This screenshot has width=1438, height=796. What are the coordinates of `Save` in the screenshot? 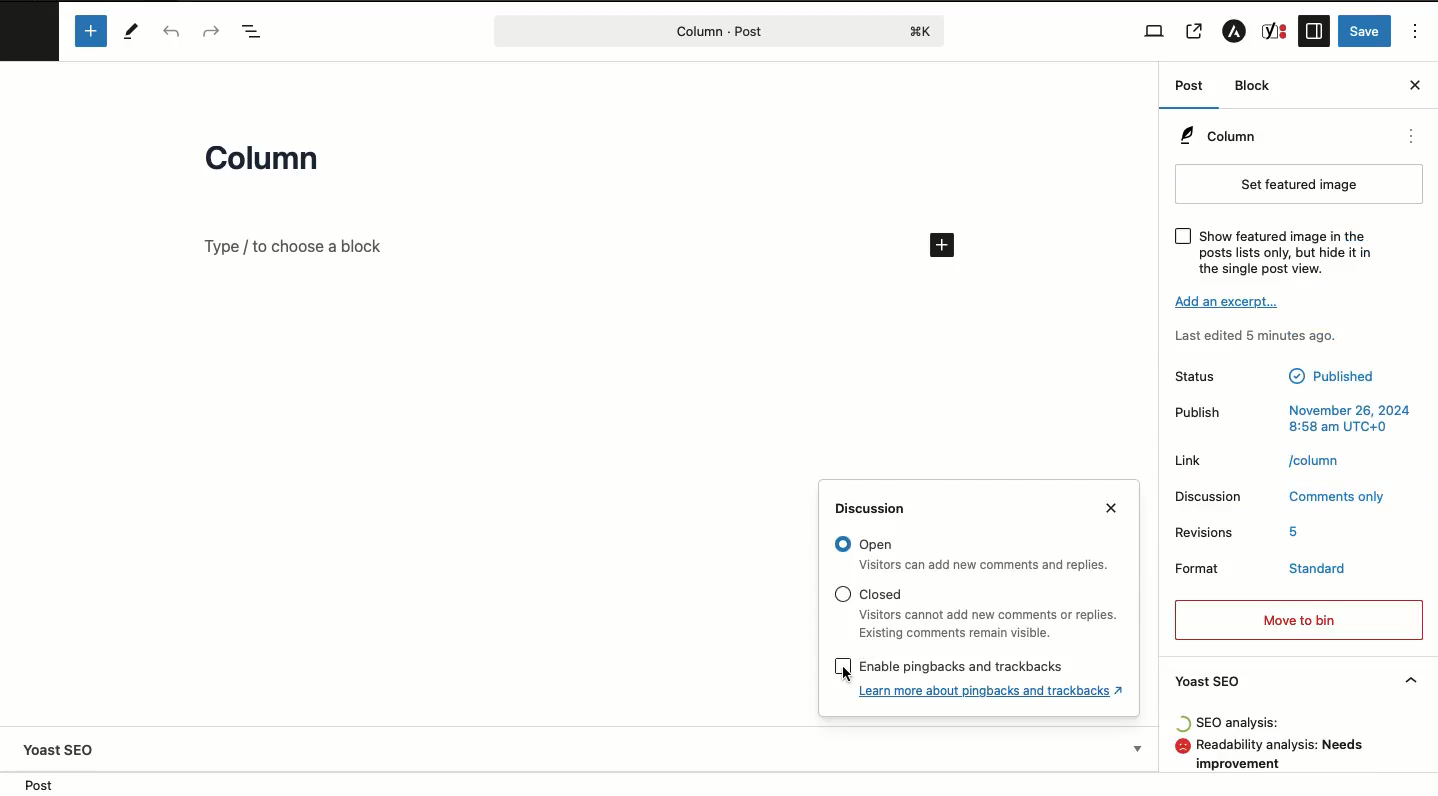 It's located at (1365, 31).